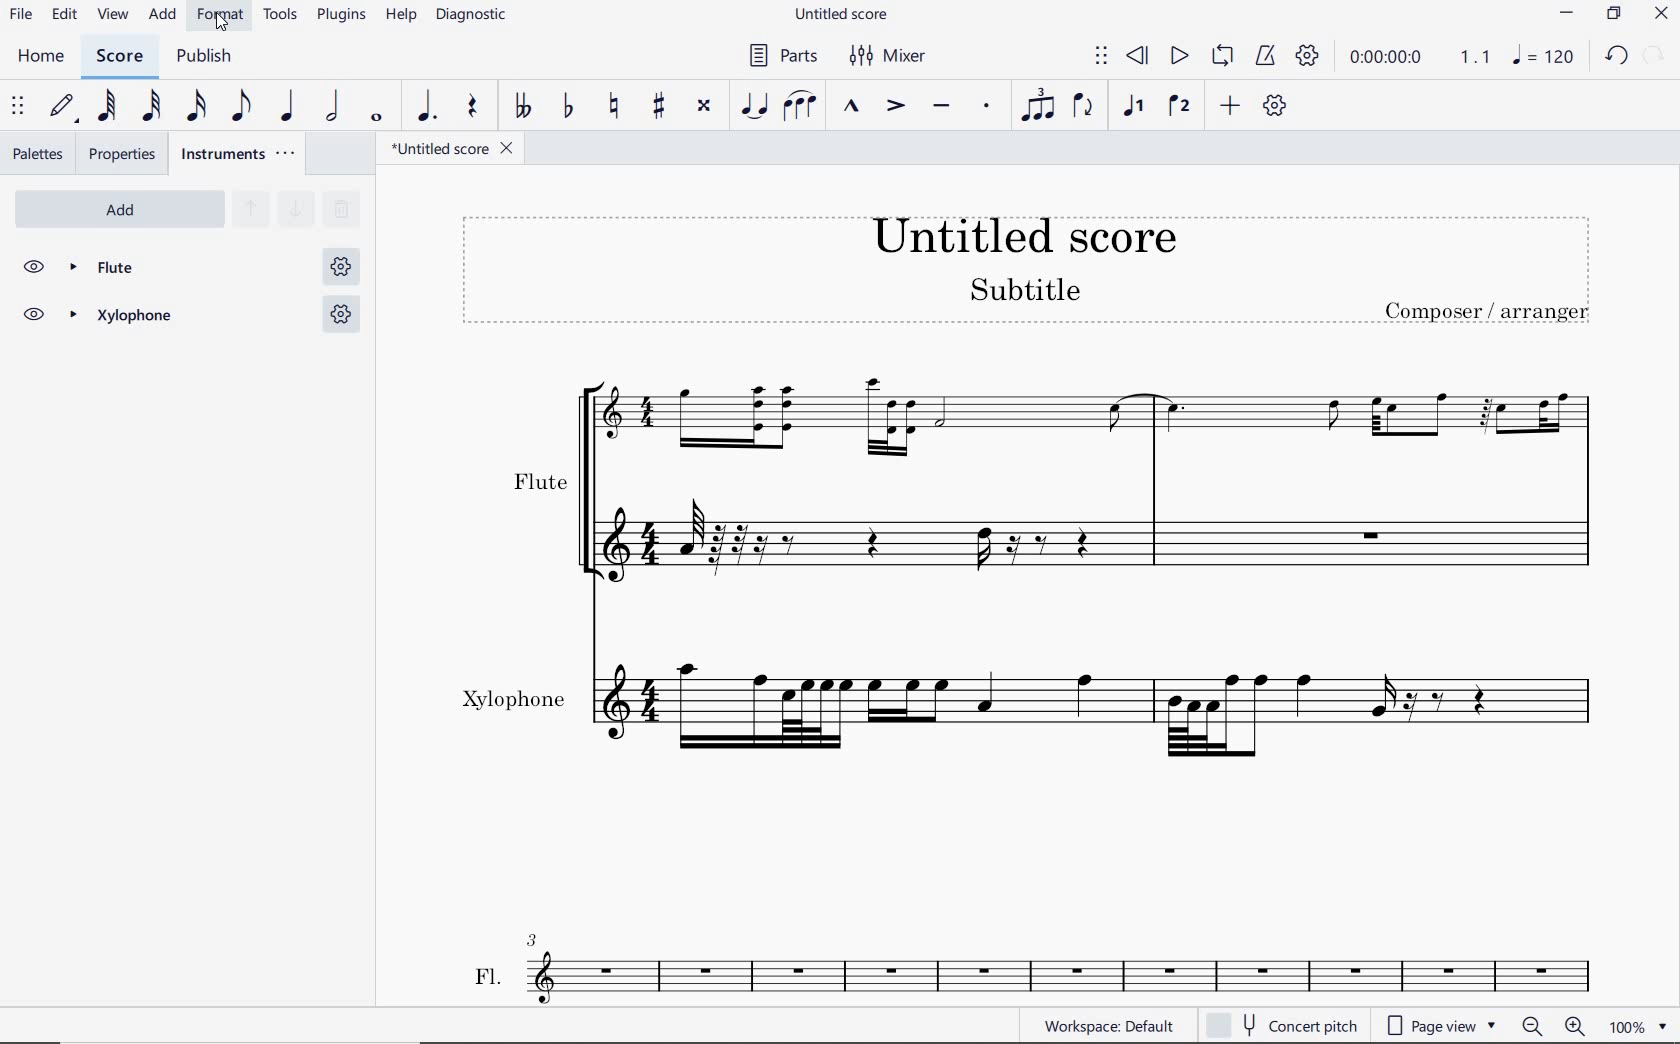 The height and width of the screenshot is (1044, 1680). What do you see at coordinates (282, 16) in the screenshot?
I see `TOOLS` at bounding box center [282, 16].